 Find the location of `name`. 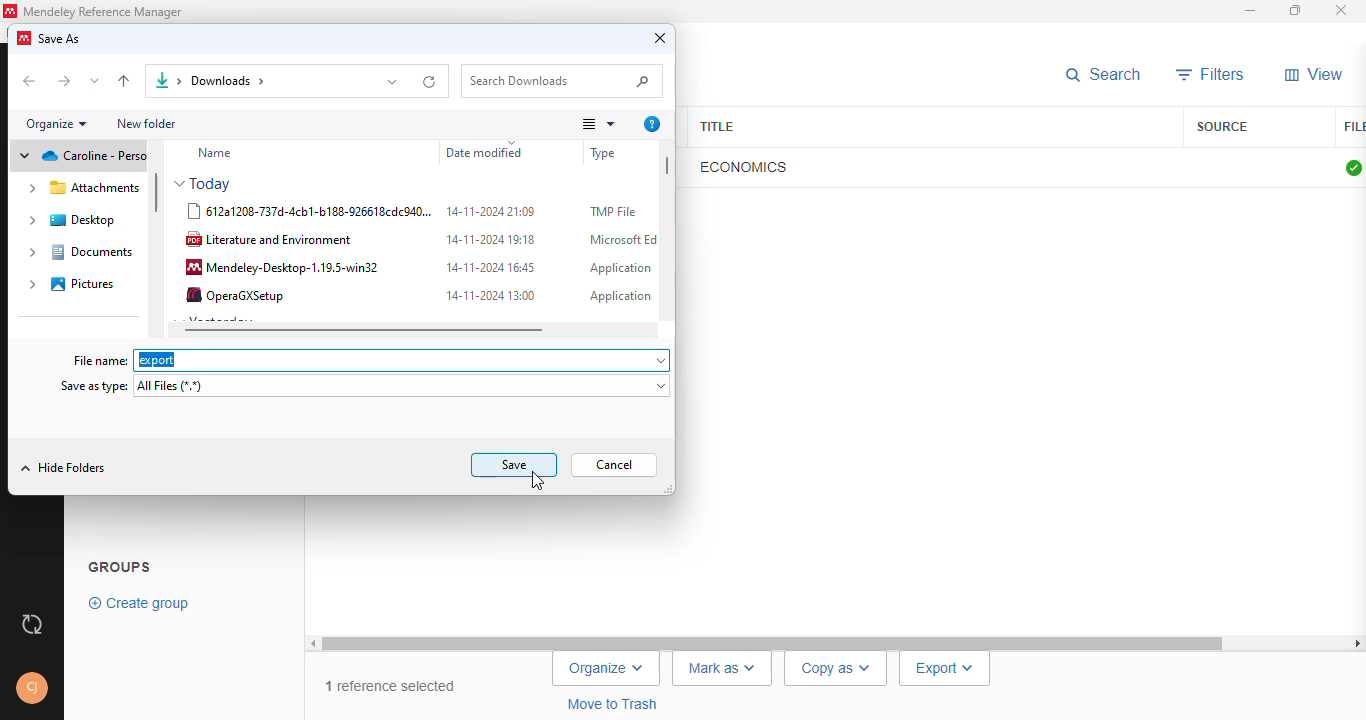

name is located at coordinates (215, 153).